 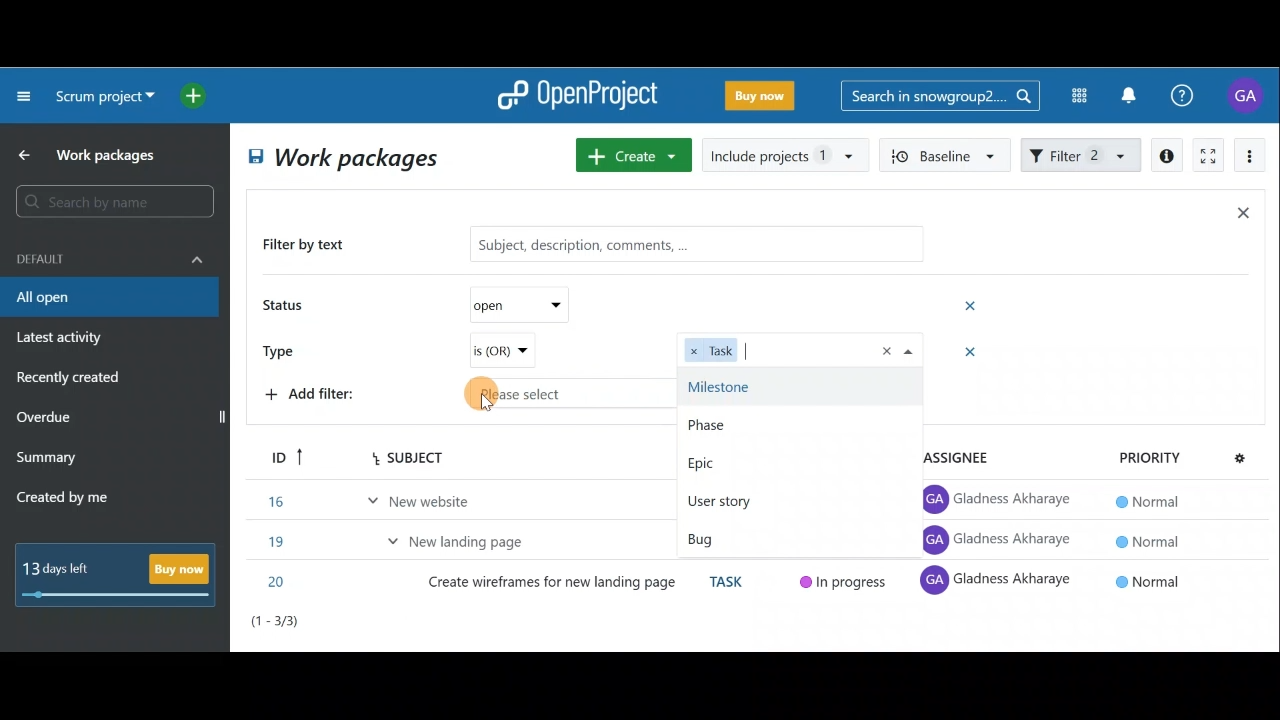 What do you see at coordinates (346, 156) in the screenshot?
I see `All open` at bounding box center [346, 156].